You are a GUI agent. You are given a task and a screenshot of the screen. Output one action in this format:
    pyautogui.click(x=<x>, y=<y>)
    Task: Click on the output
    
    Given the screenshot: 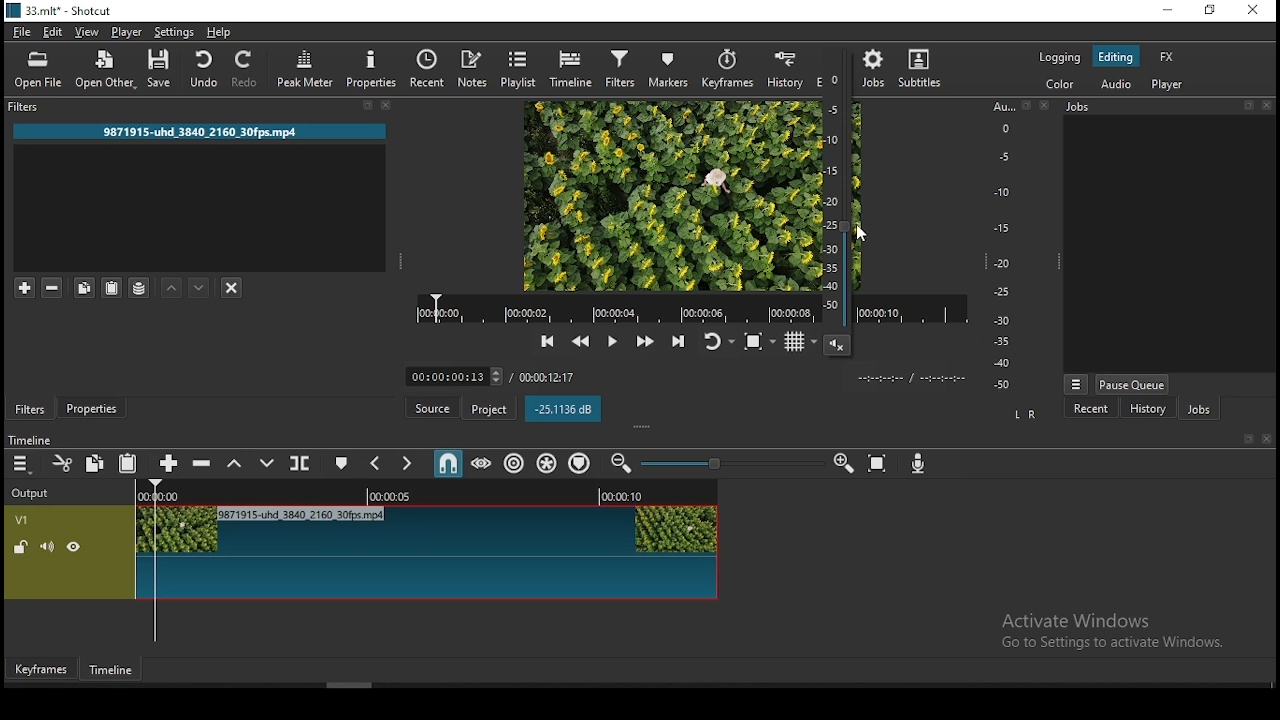 What is the action you would take?
    pyautogui.click(x=33, y=495)
    